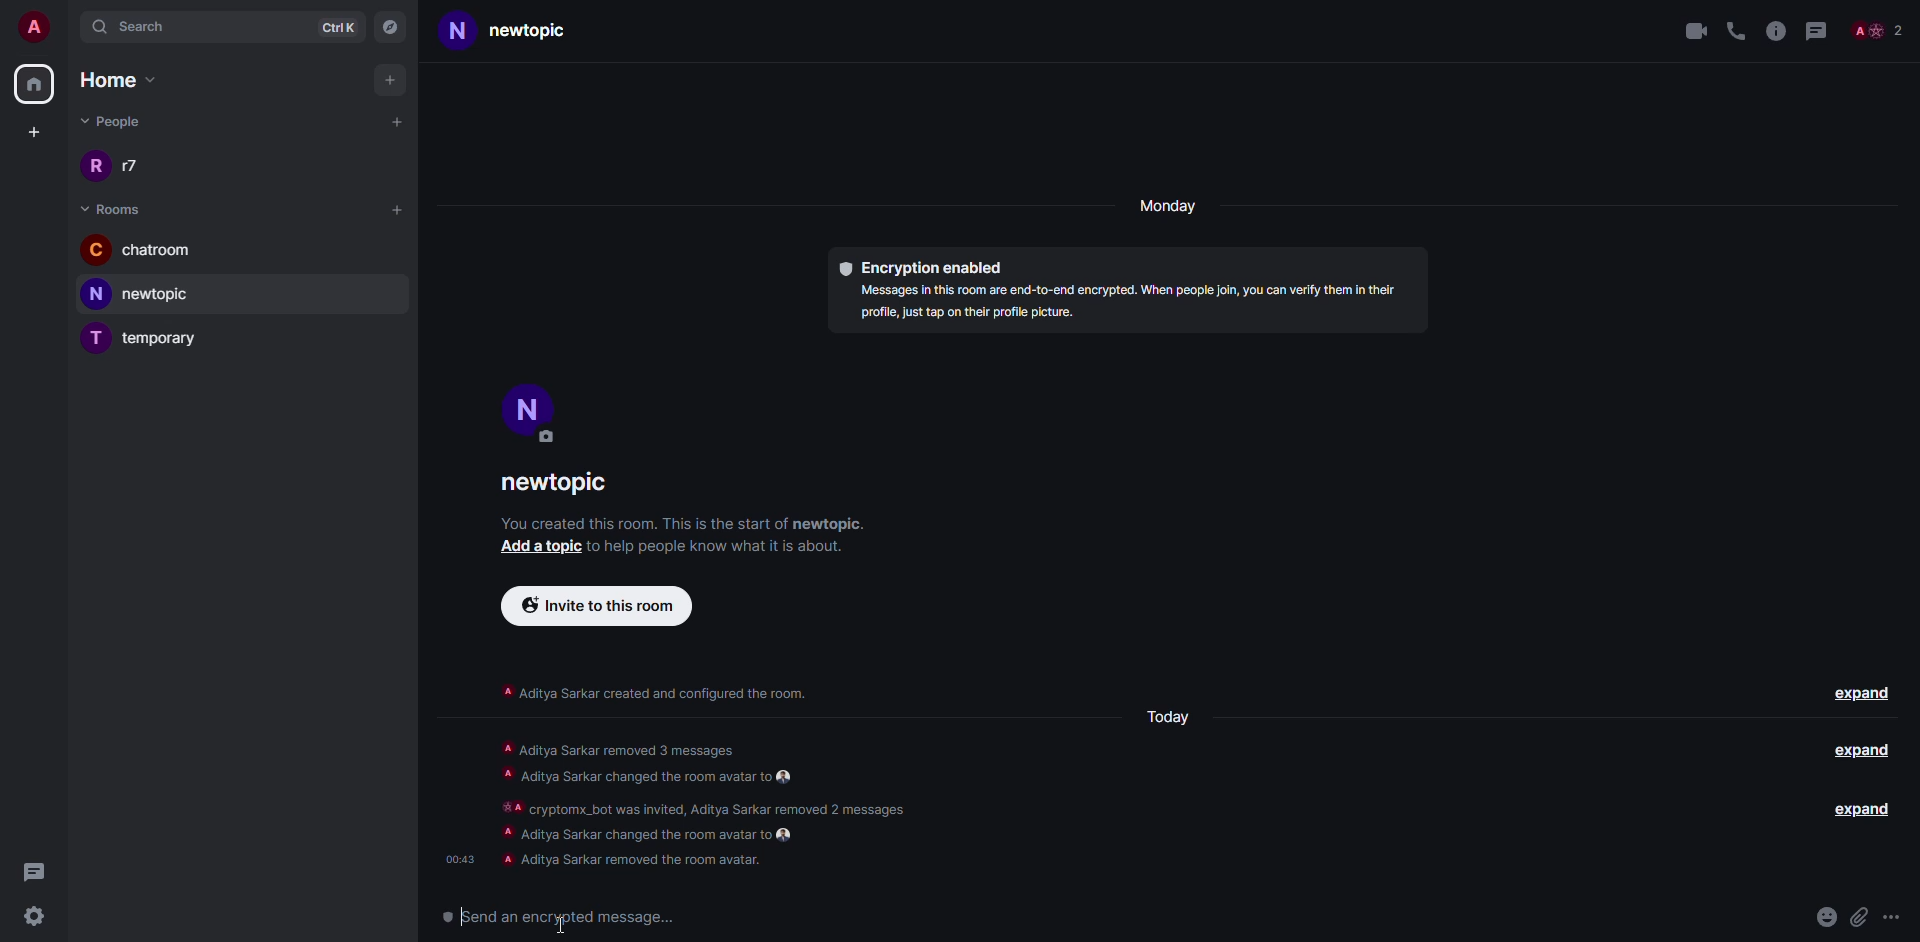 Image resolution: width=1920 pixels, height=942 pixels. What do you see at coordinates (567, 484) in the screenshot?
I see `newtopic` at bounding box center [567, 484].